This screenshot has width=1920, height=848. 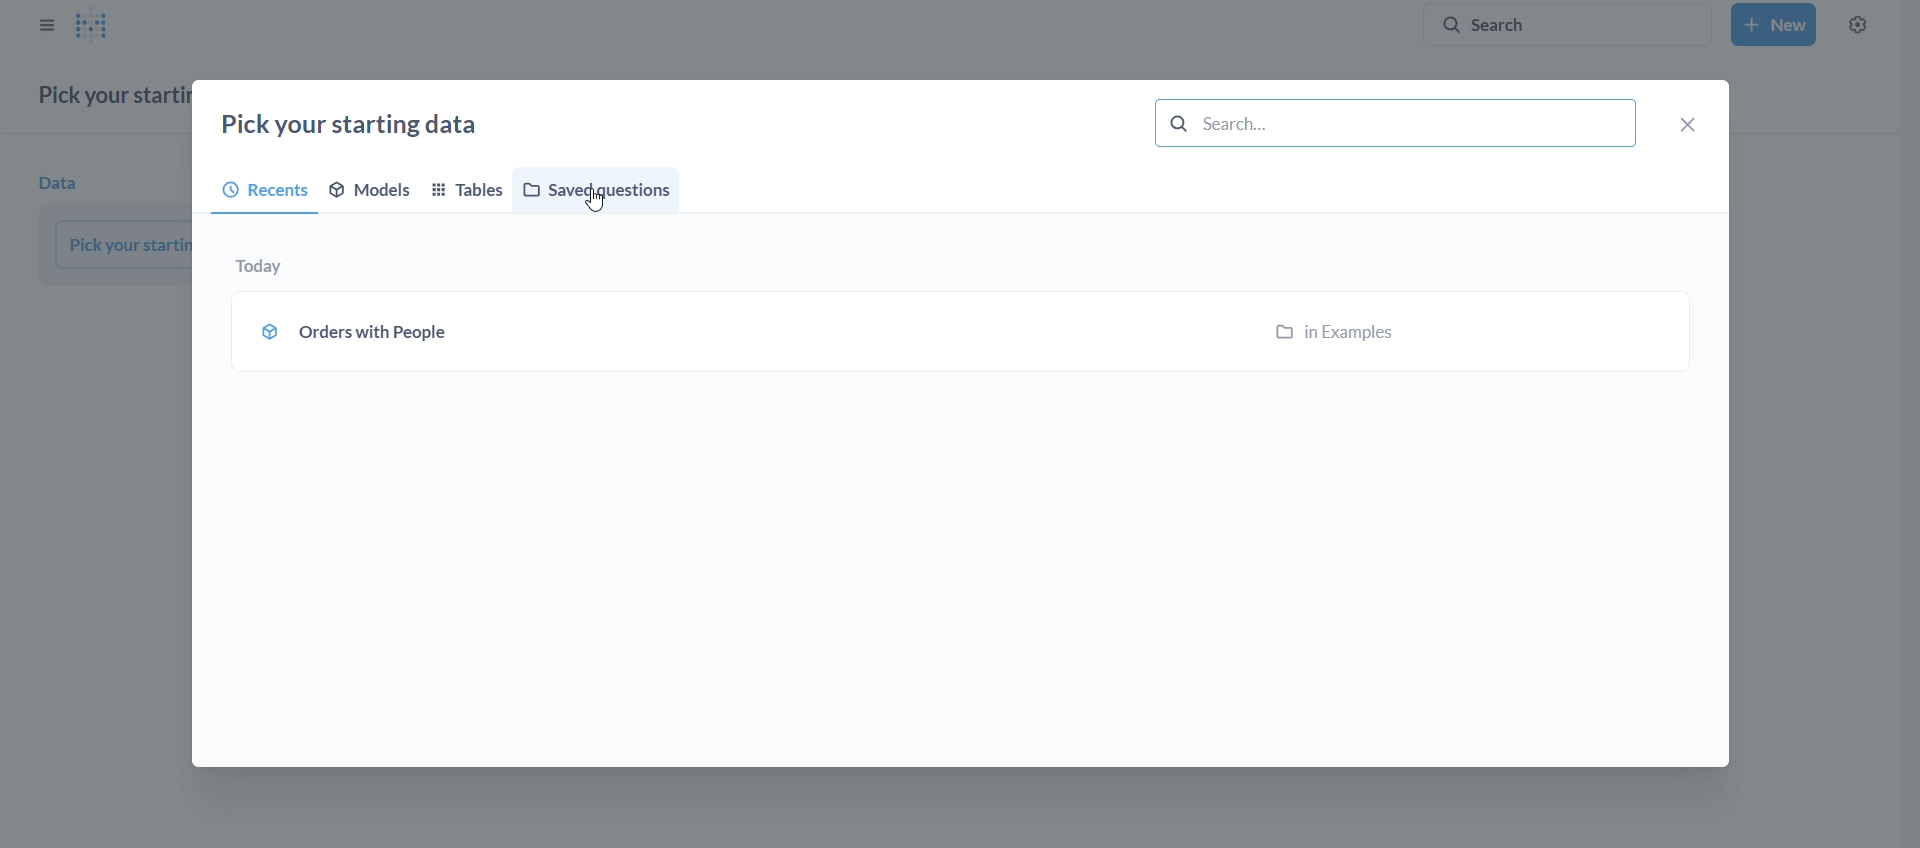 What do you see at coordinates (1689, 126) in the screenshot?
I see `close` at bounding box center [1689, 126].